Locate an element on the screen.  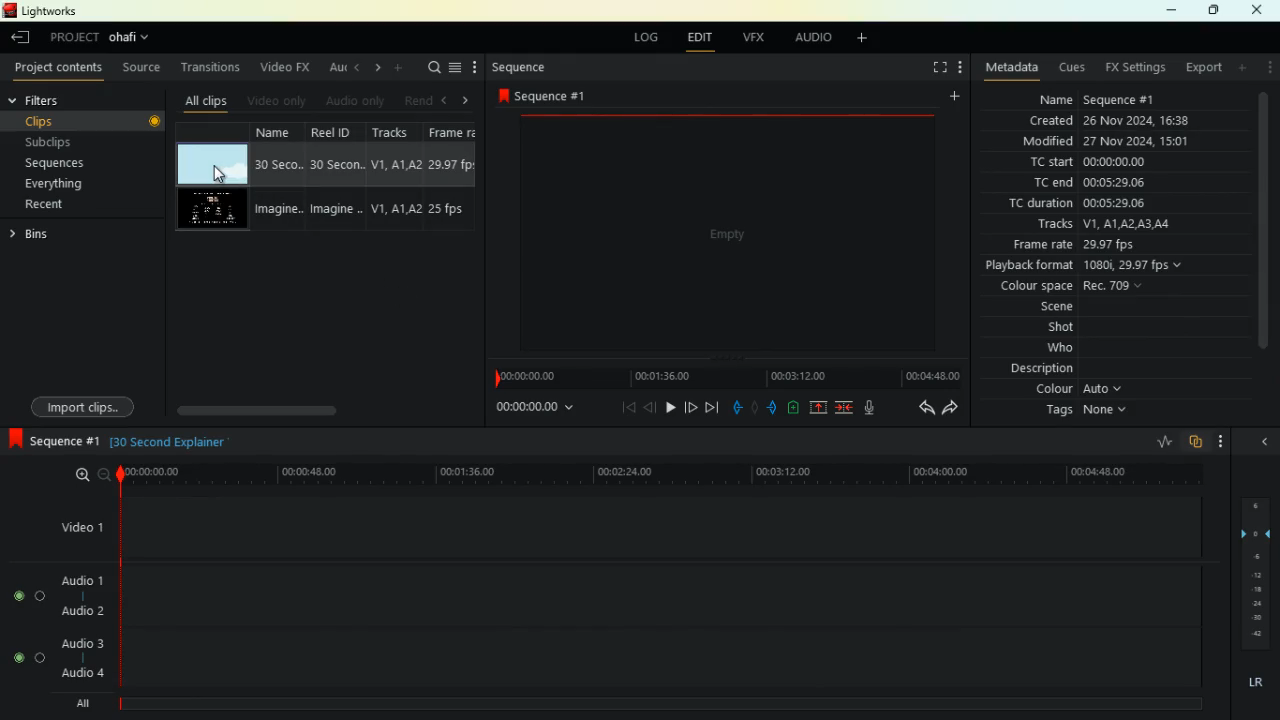
rate is located at coordinates (1162, 440).